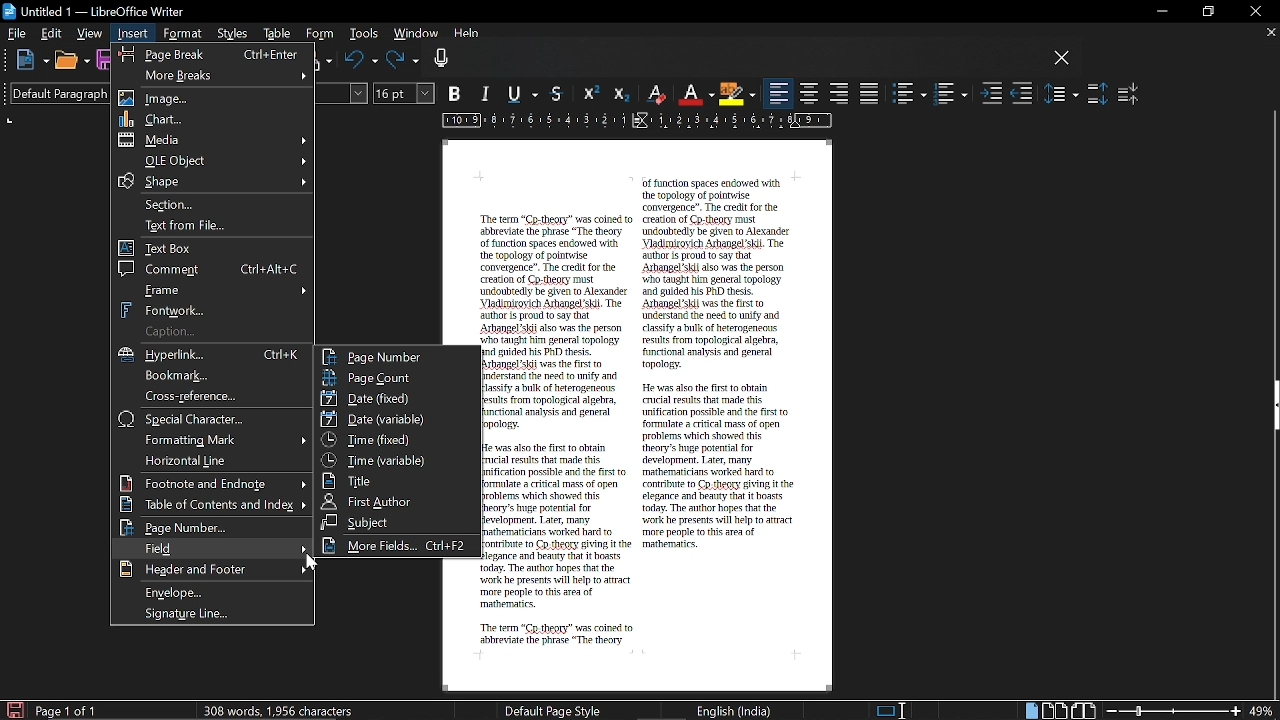 This screenshot has width=1280, height=720. Describe the element at coordinates (216, 203) in the screenshot. I see `Section` at that location.